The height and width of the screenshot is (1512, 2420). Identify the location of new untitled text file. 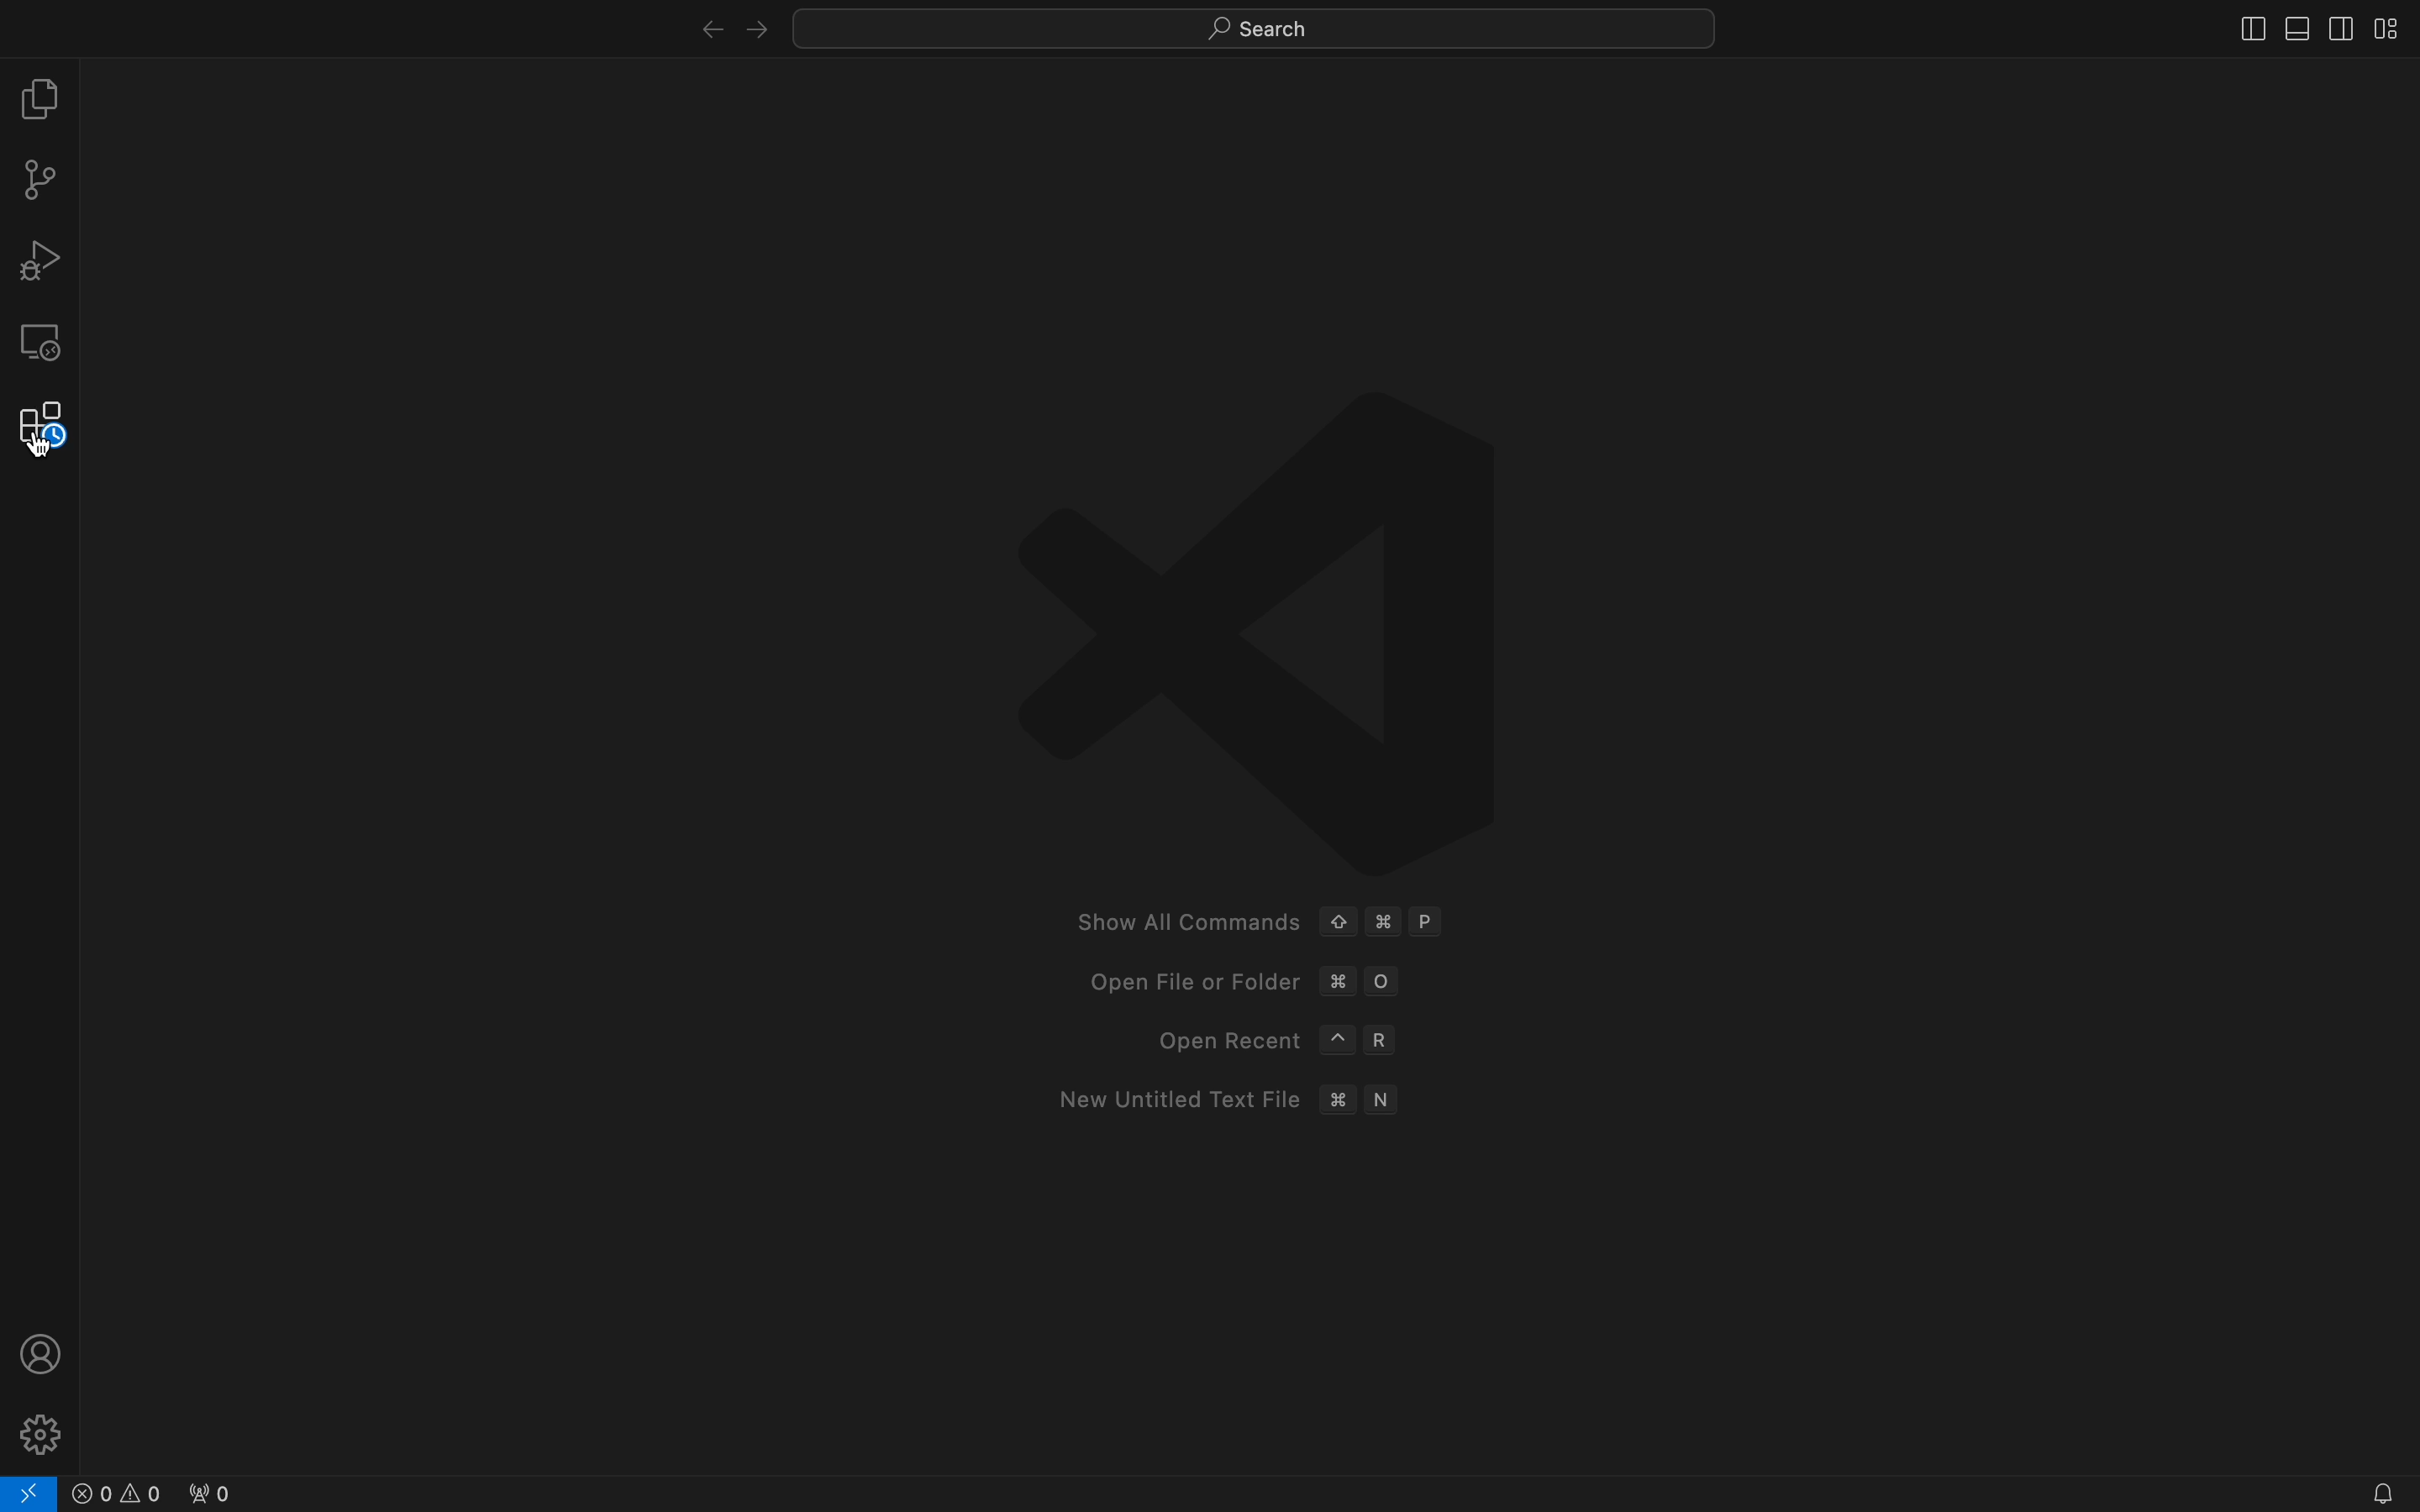
(1226, 1103).